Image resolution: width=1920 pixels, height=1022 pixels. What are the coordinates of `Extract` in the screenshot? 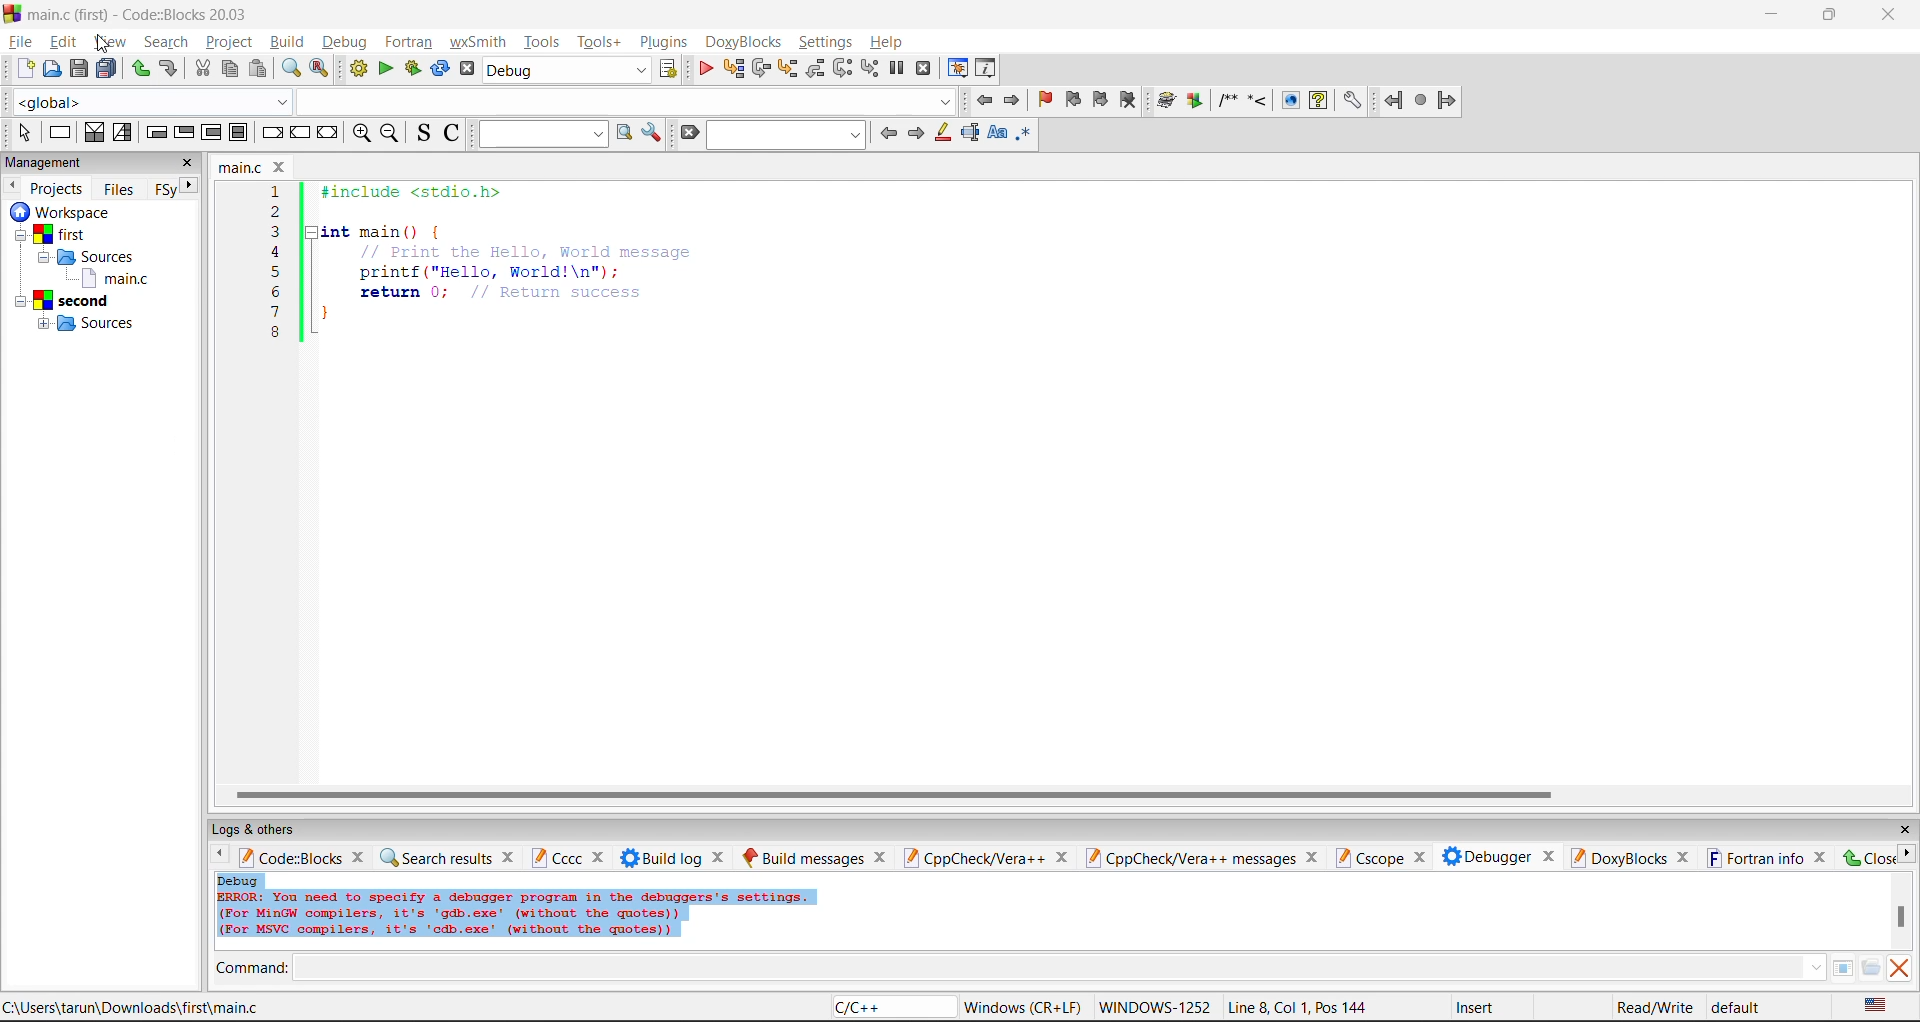 It's located at (1197, 102).